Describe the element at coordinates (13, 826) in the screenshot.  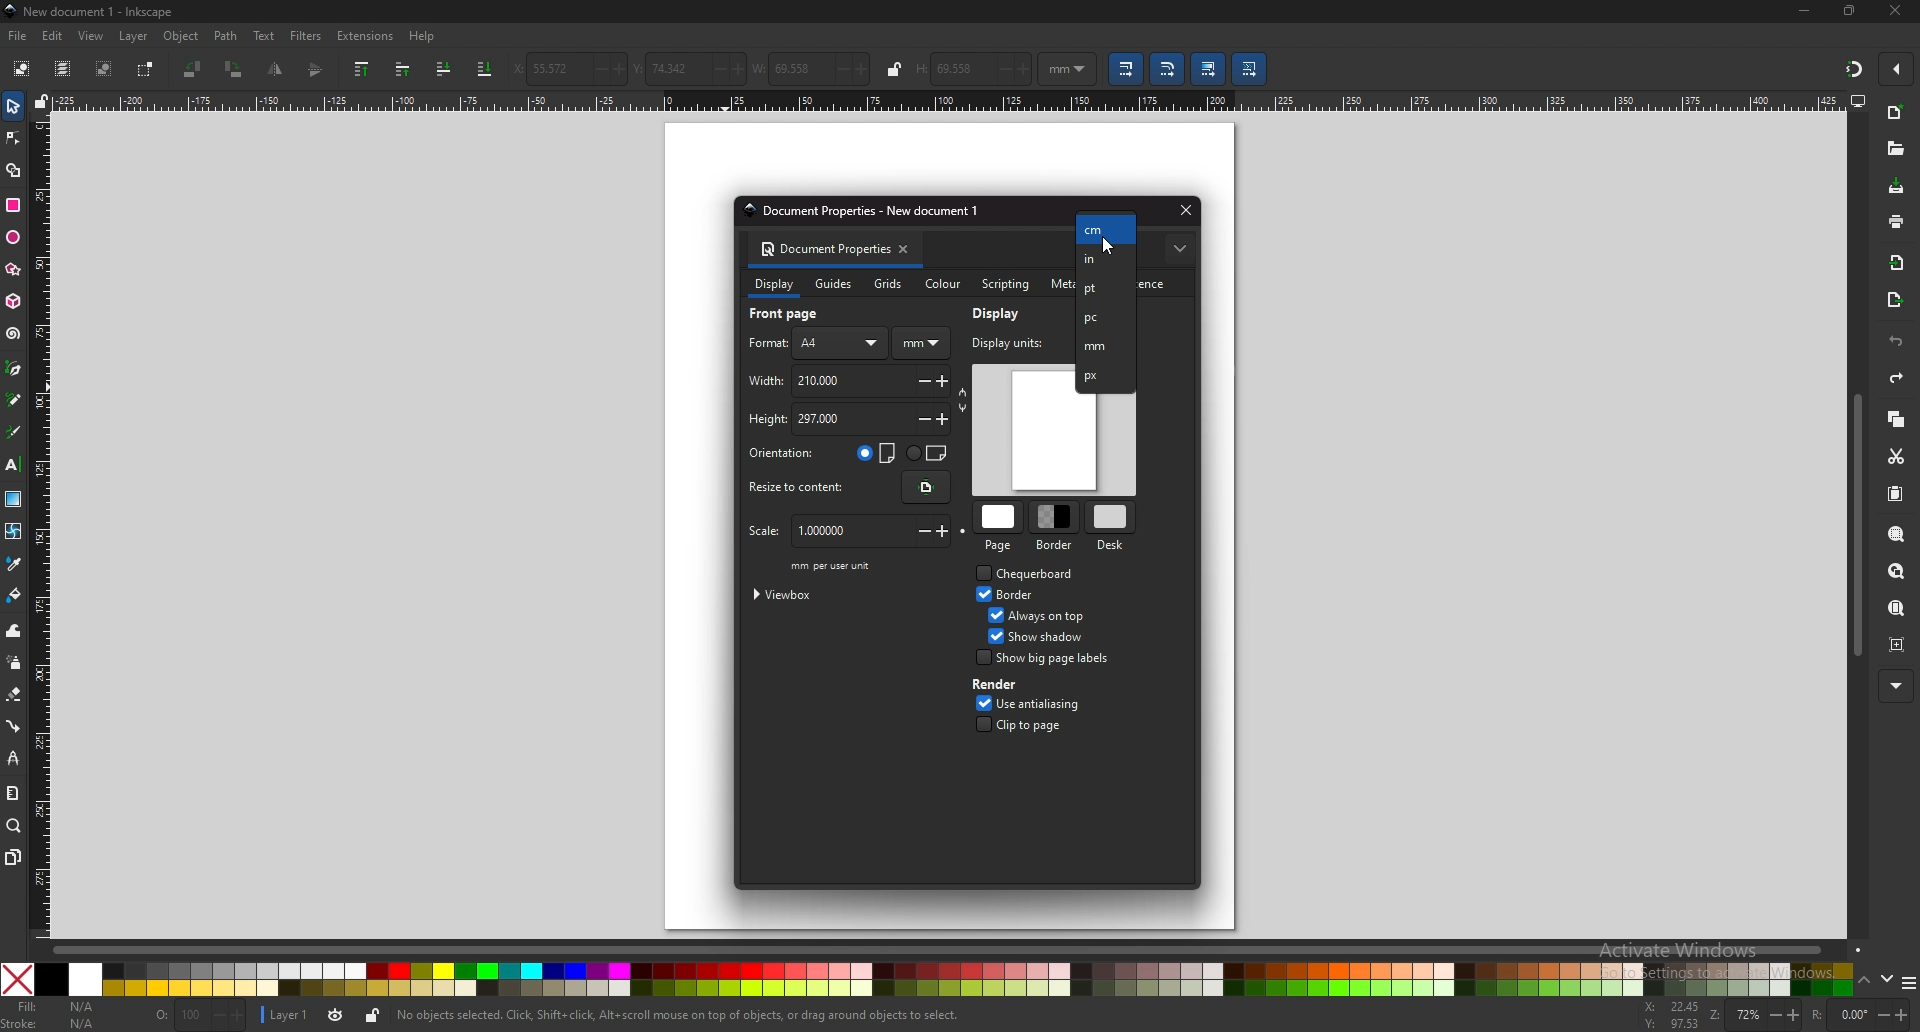
I see `zoom` at that location.